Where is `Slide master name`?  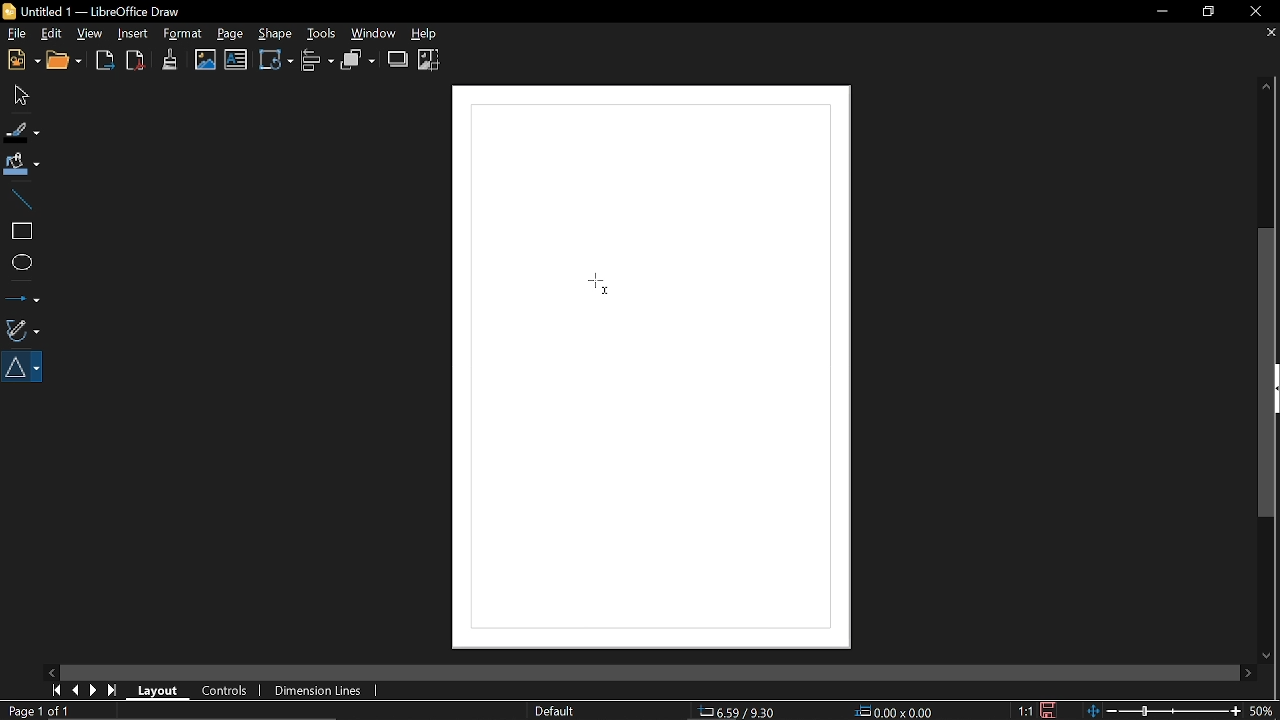 Slide master name is located at coordinates (554, 711).